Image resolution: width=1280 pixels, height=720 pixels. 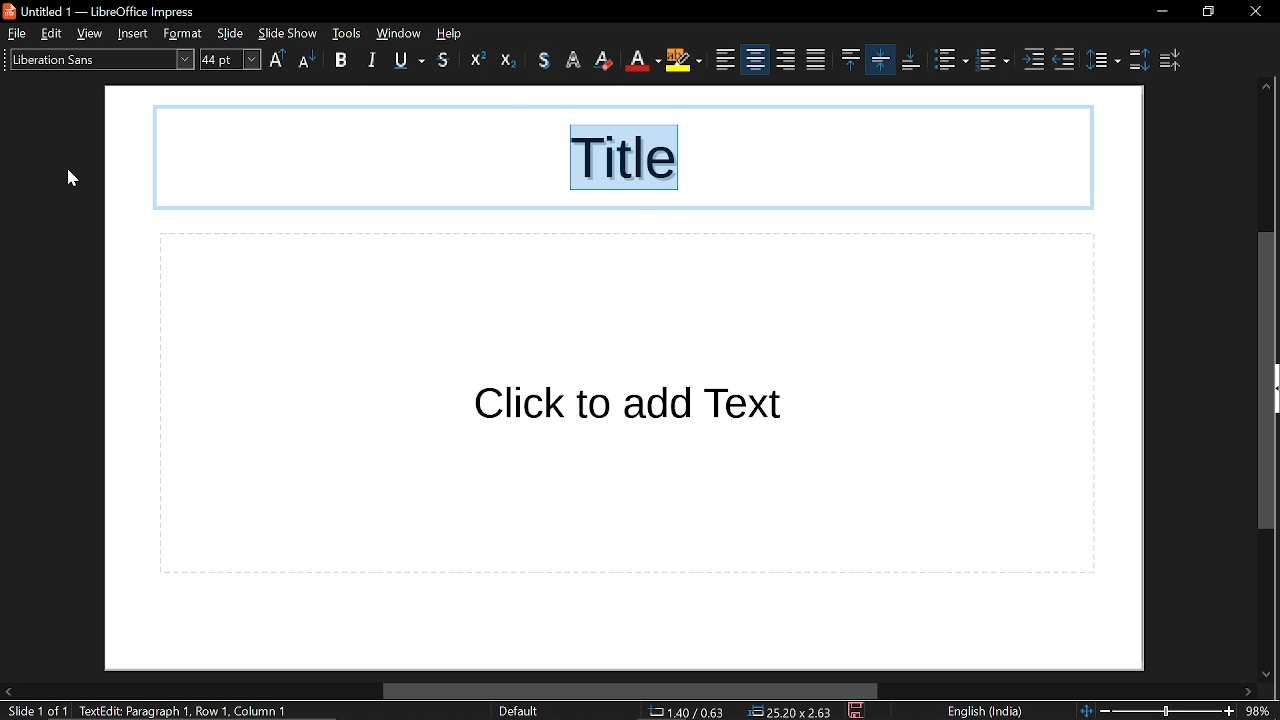 I want to click on window, so click(x=398, y=33).